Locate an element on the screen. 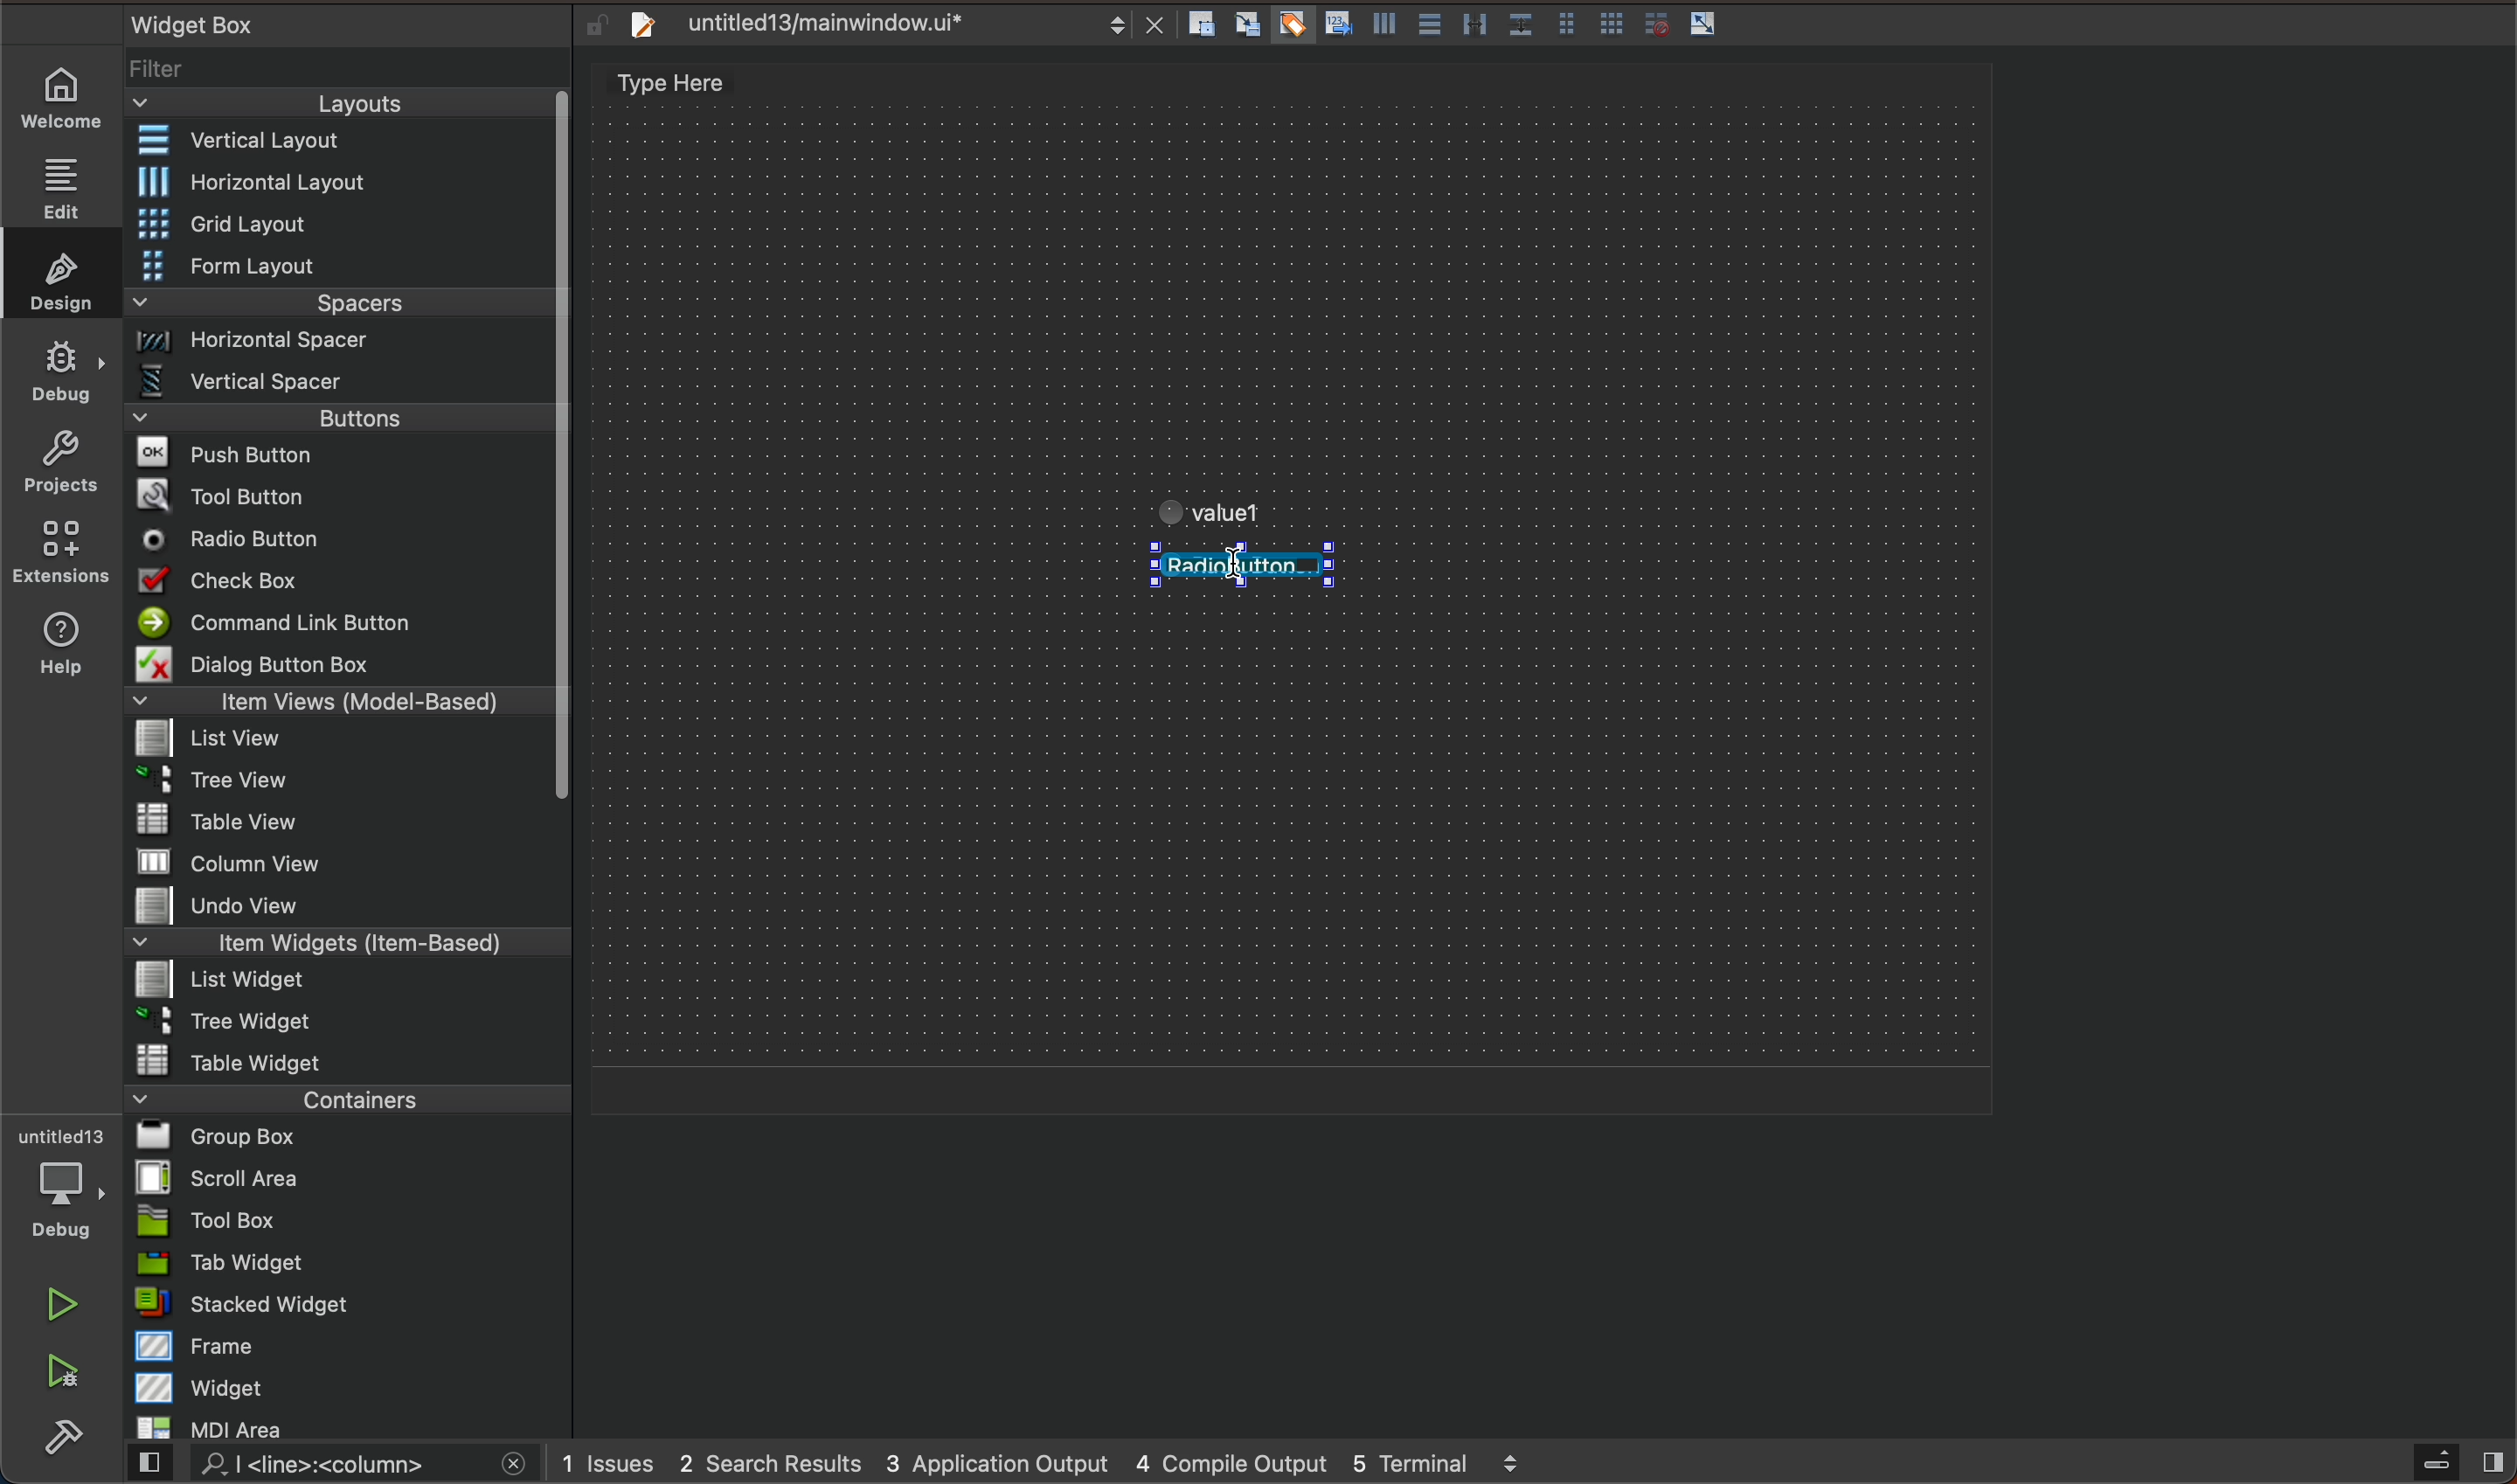  command line is located at coordinates (340, 624).